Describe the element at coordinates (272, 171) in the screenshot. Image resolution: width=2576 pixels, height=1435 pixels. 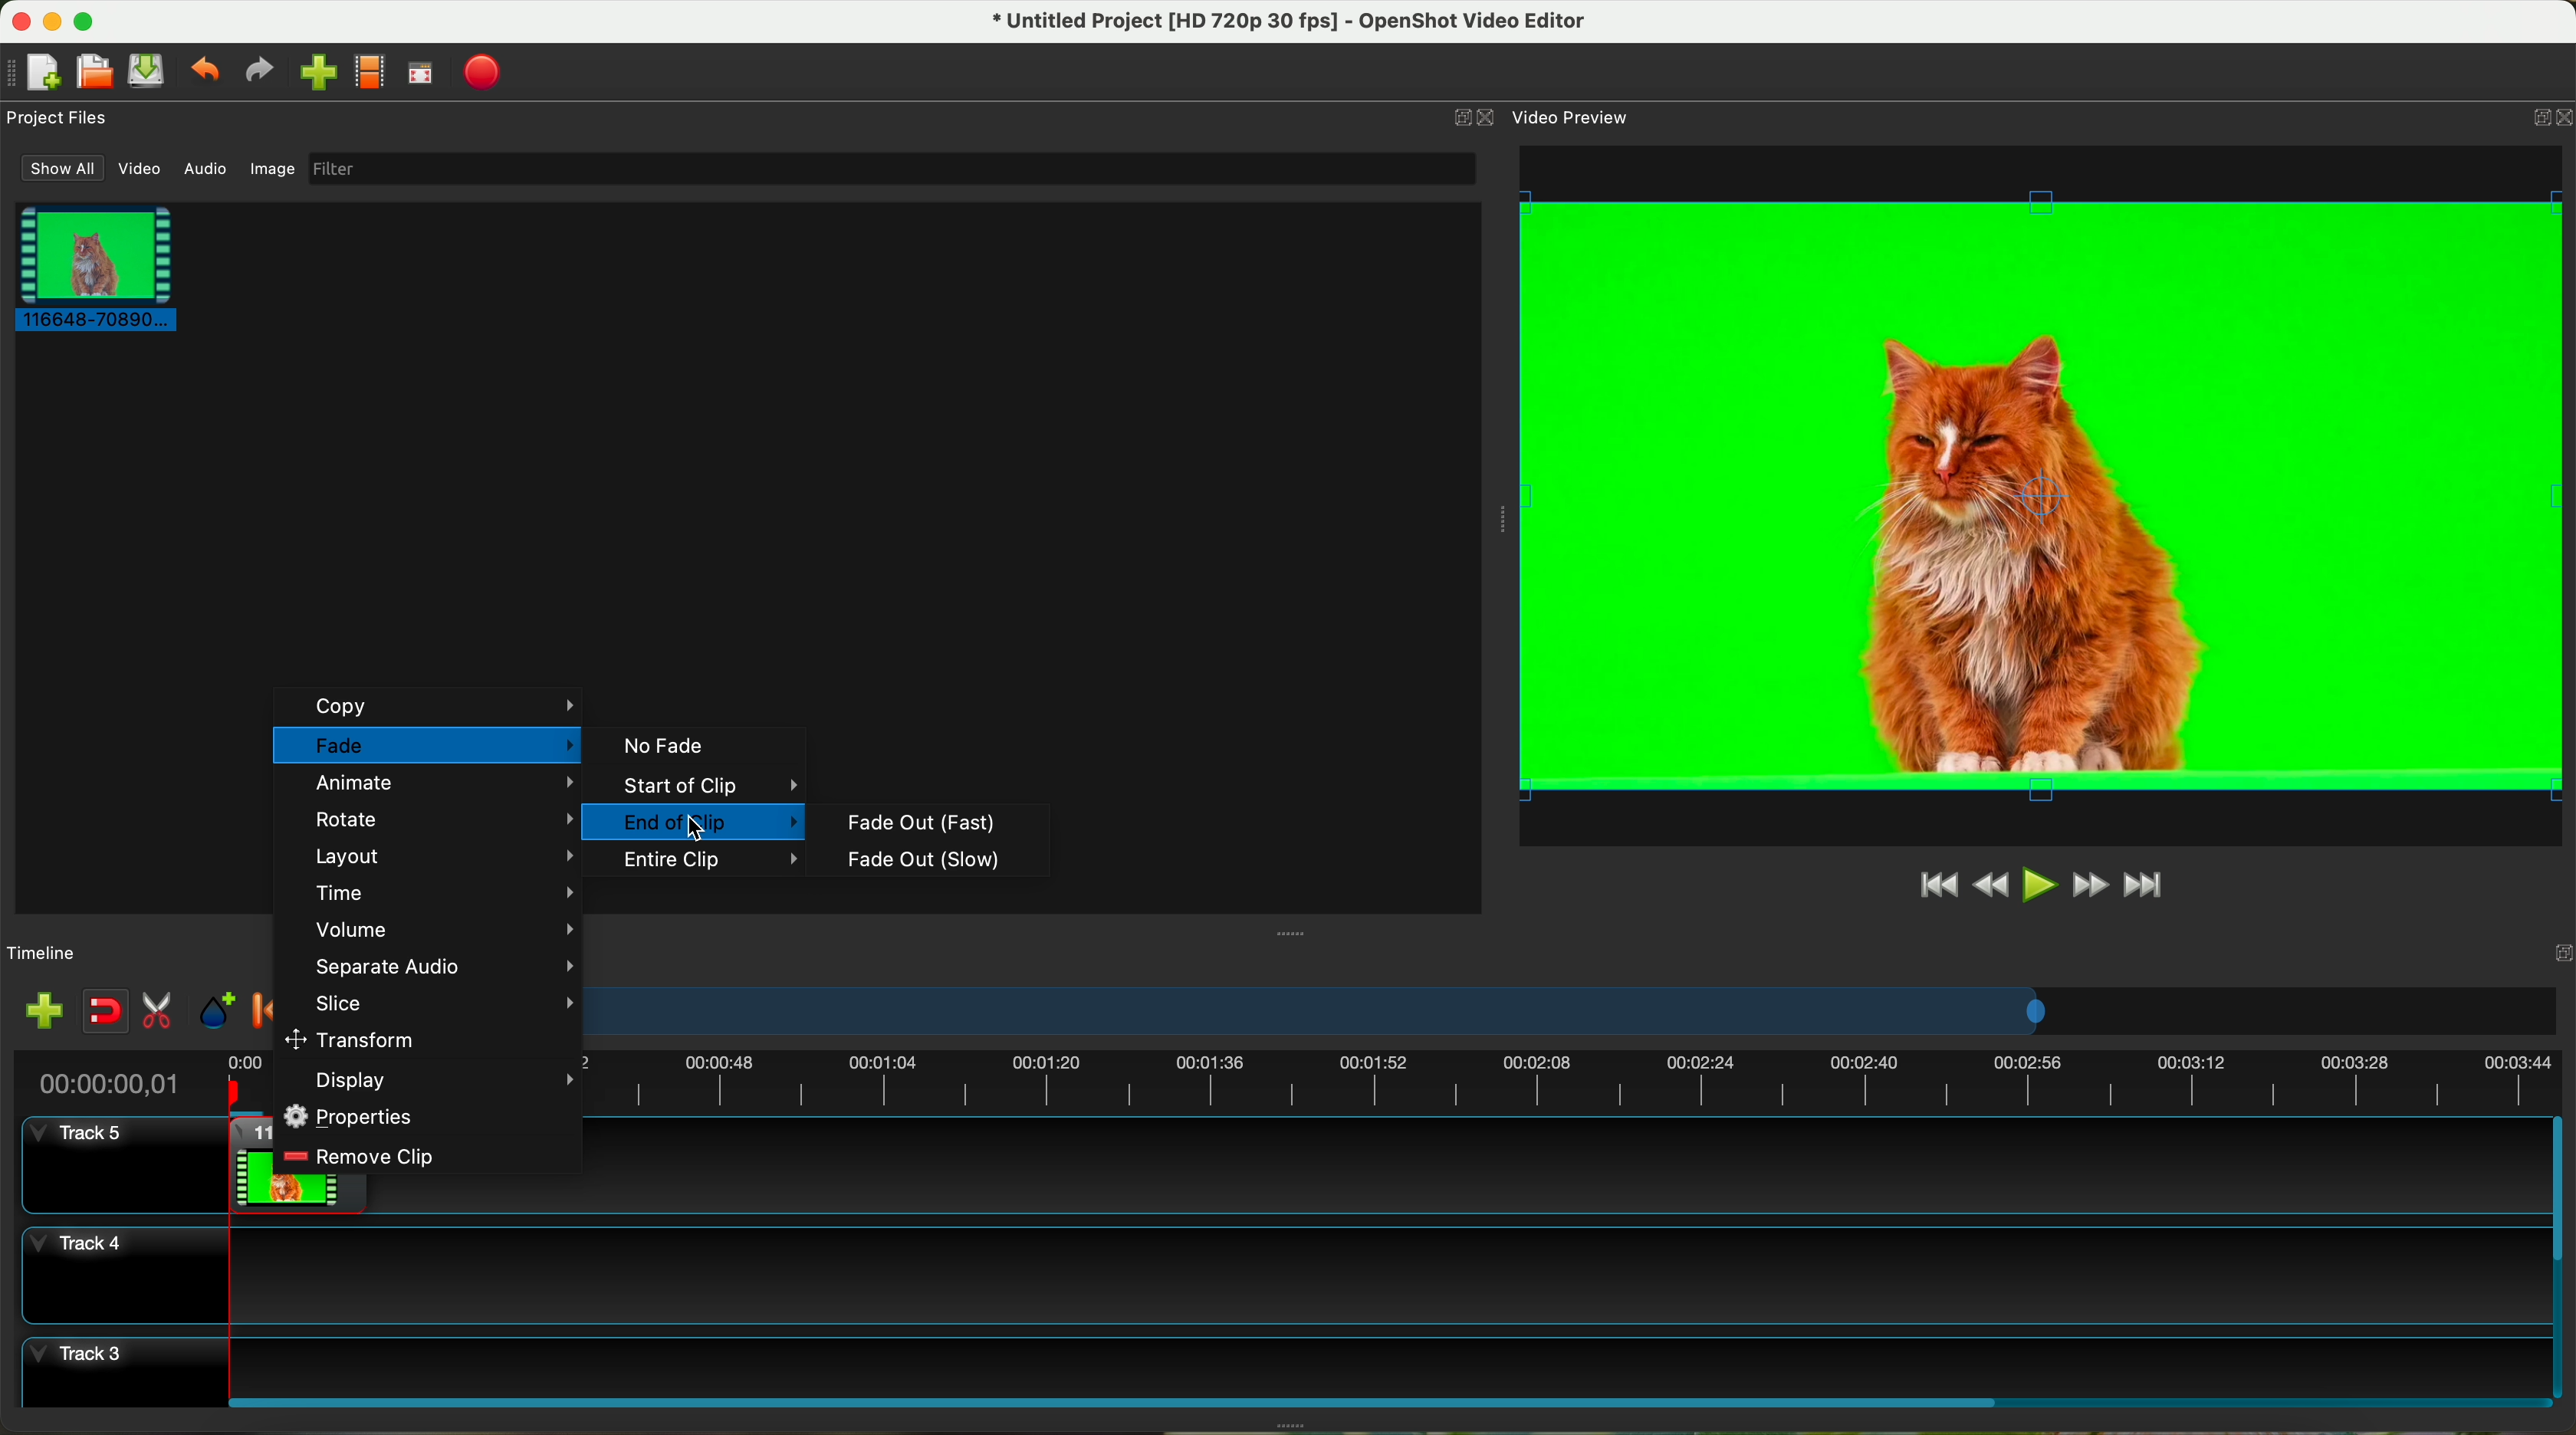
I see `image` at that location.